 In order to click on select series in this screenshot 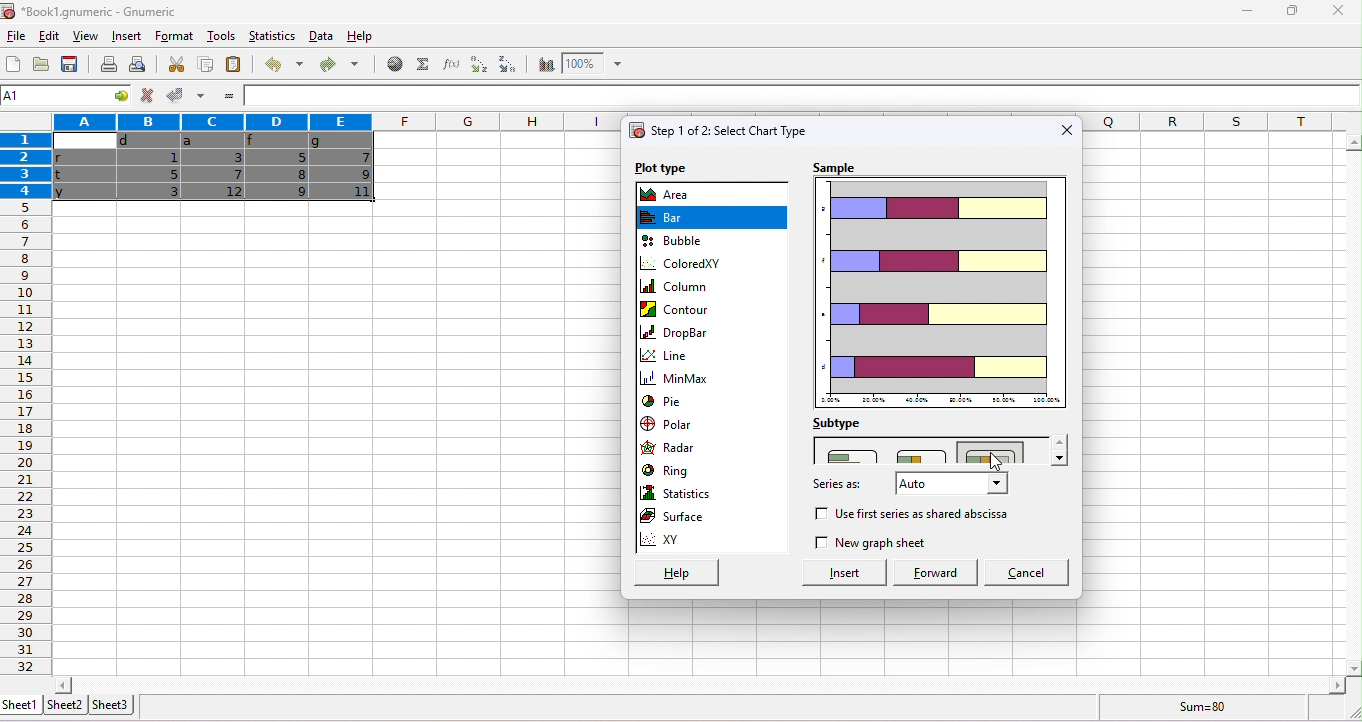, I will do `click(950, 484)`.